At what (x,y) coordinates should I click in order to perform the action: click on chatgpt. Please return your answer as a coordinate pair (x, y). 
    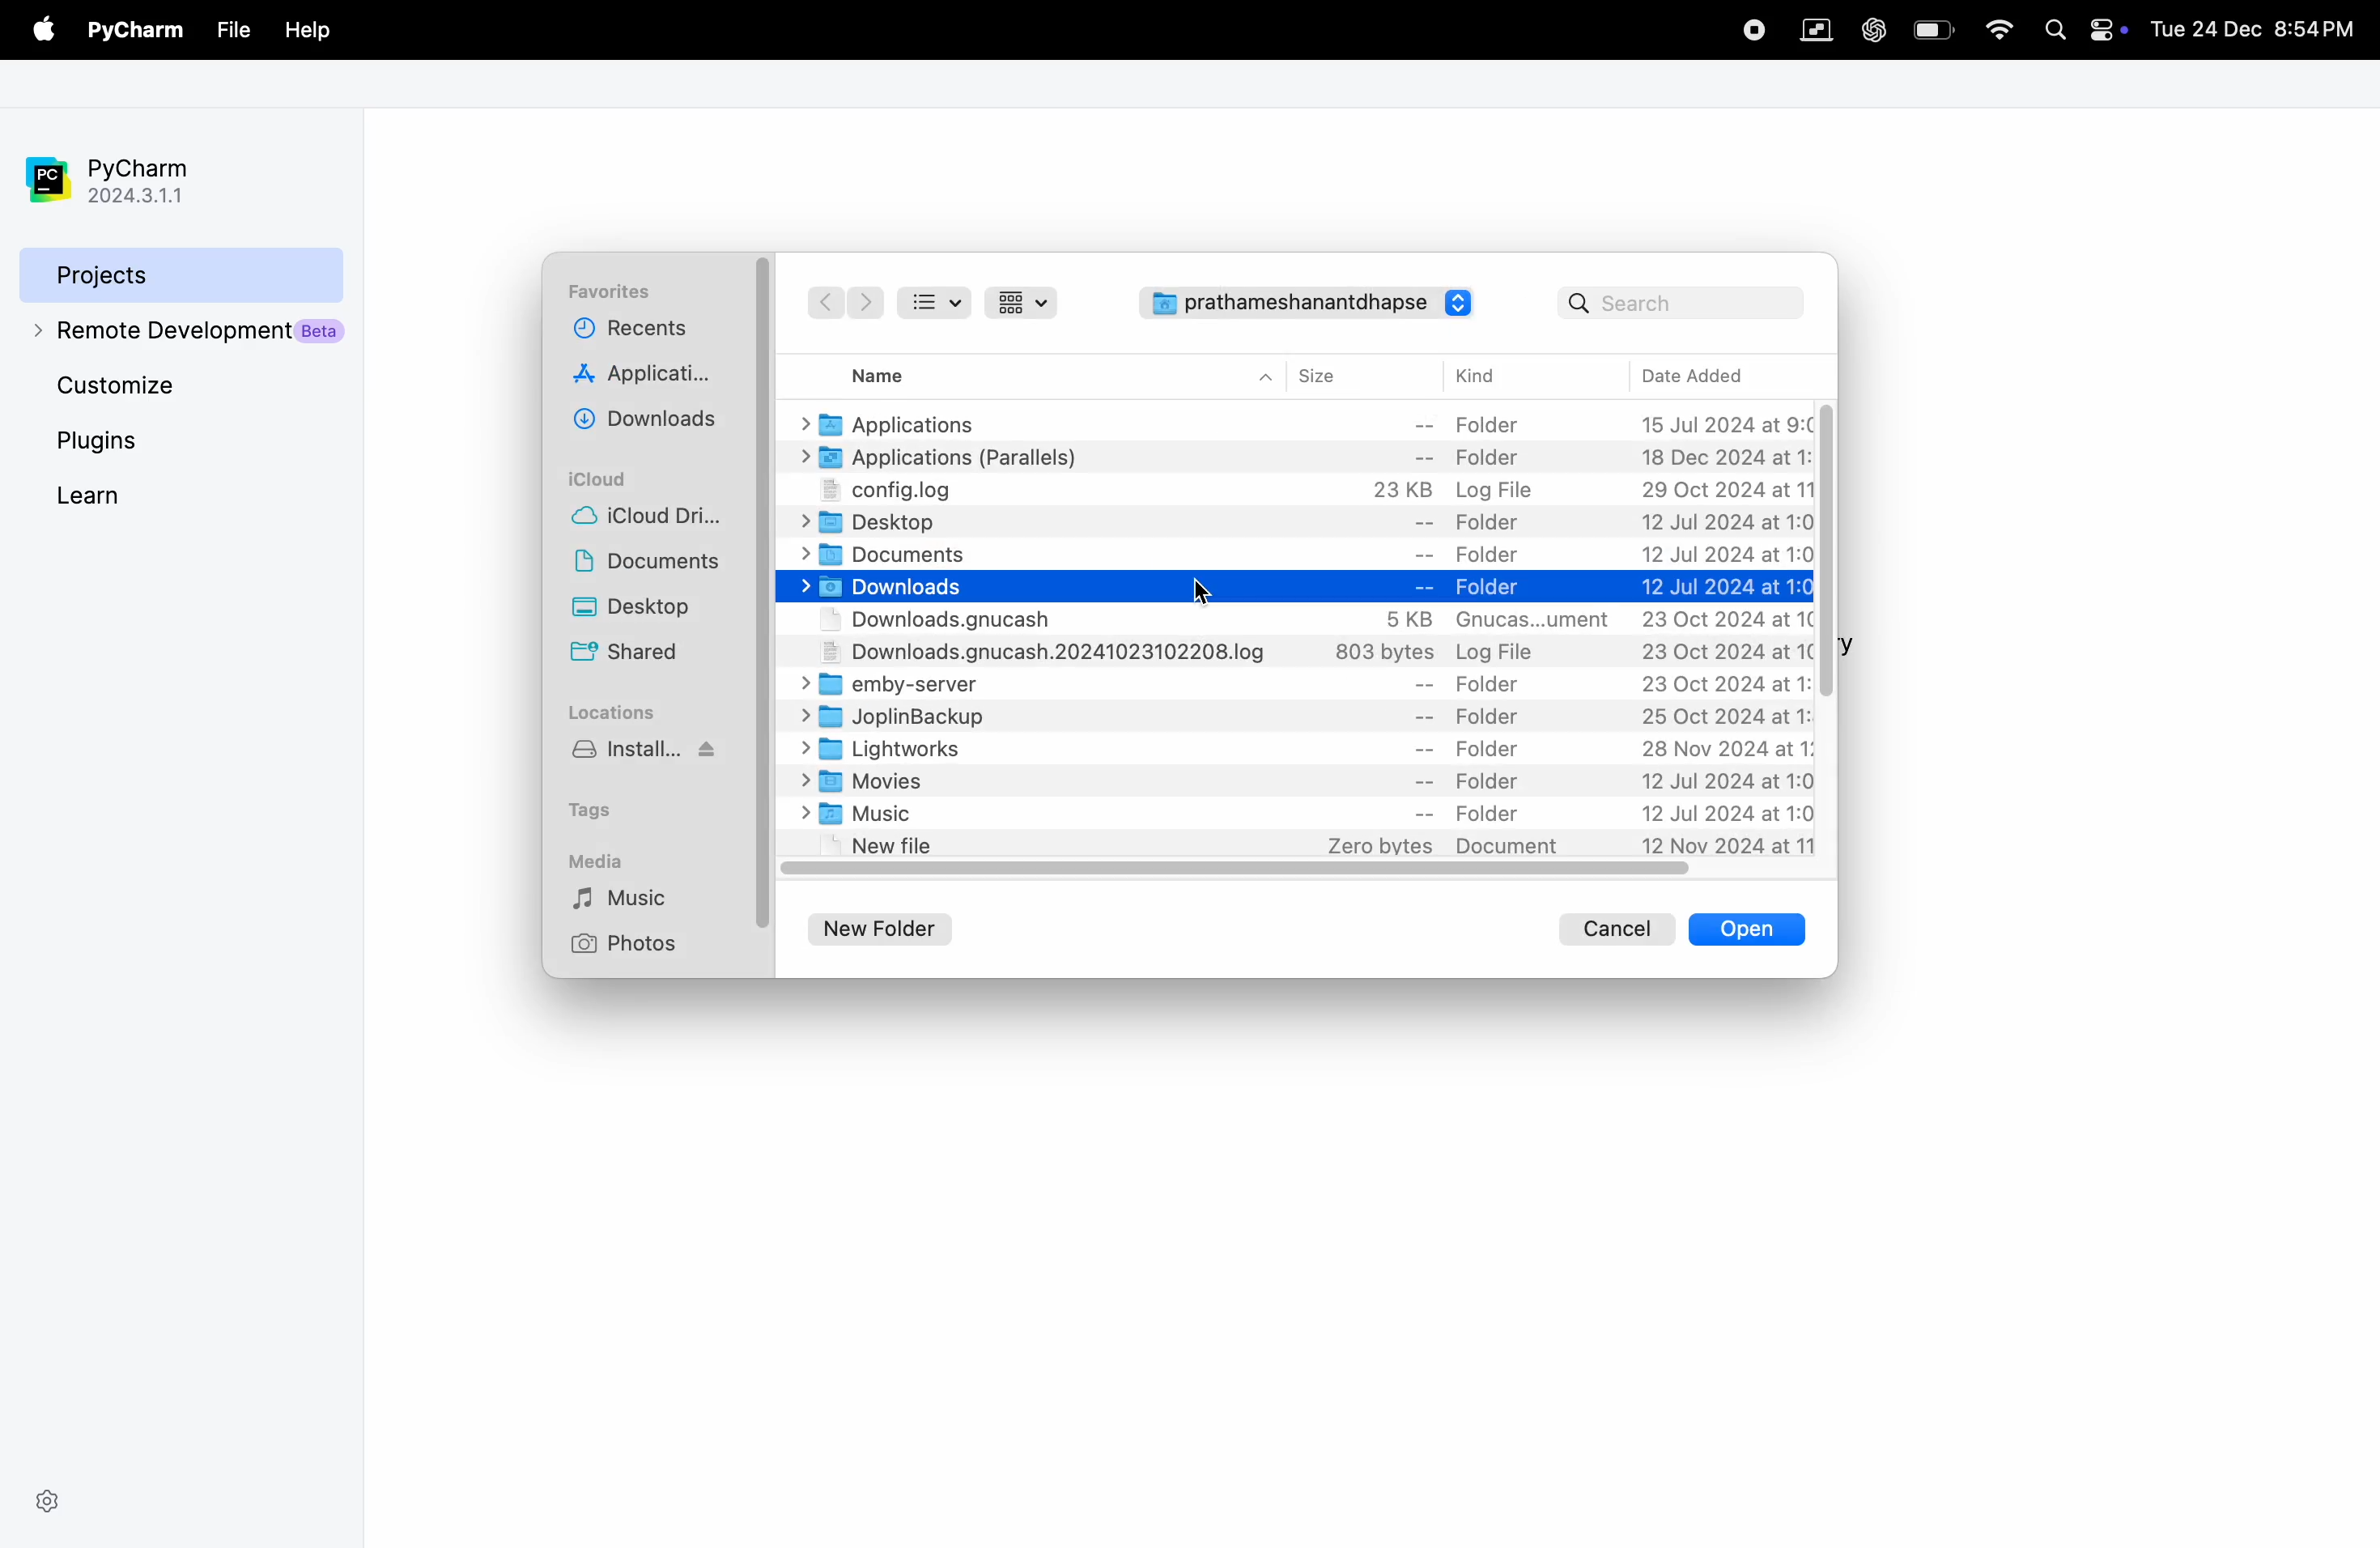
    Looking at the image, I should click on (1872, 28).